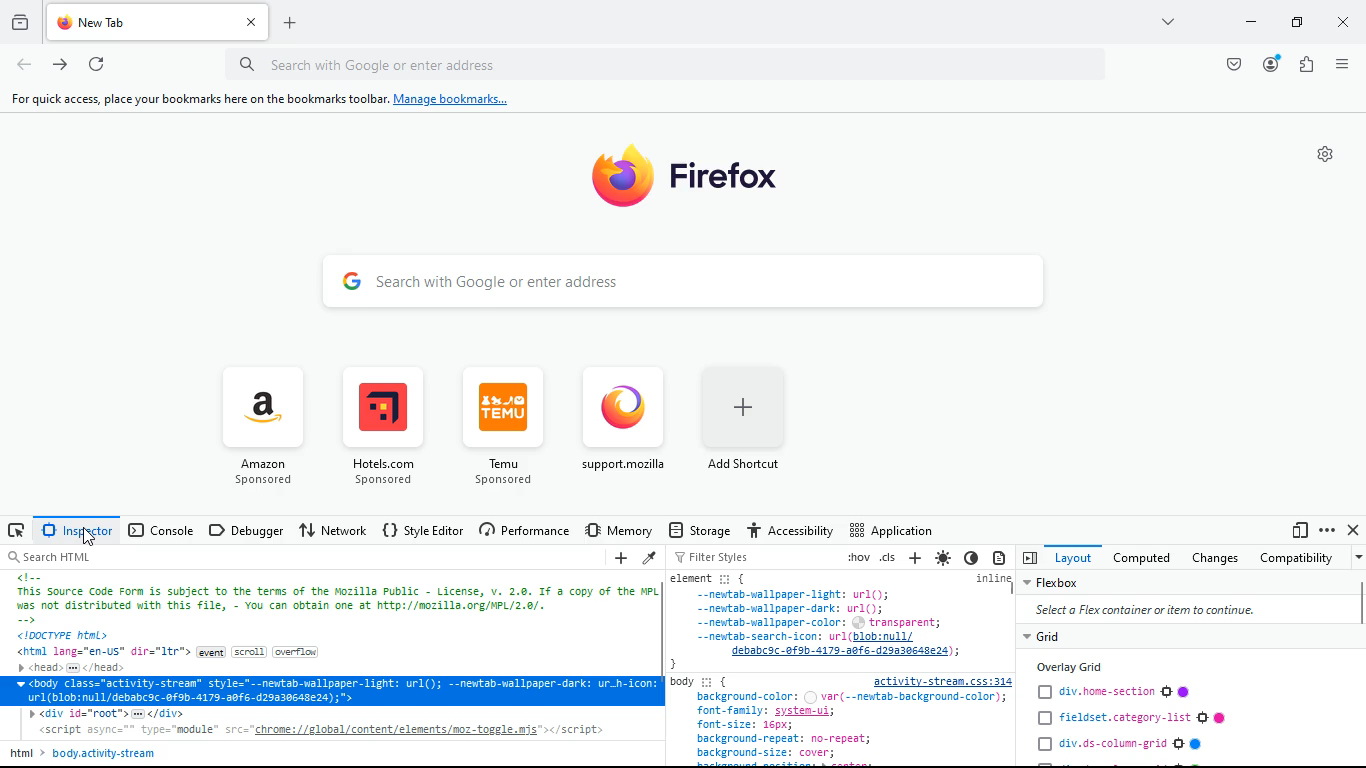 The width and height of the screenshot is (1366, 768). Describe the element at coordinates (890, 557) in the screenshot. I see `s` at that location.